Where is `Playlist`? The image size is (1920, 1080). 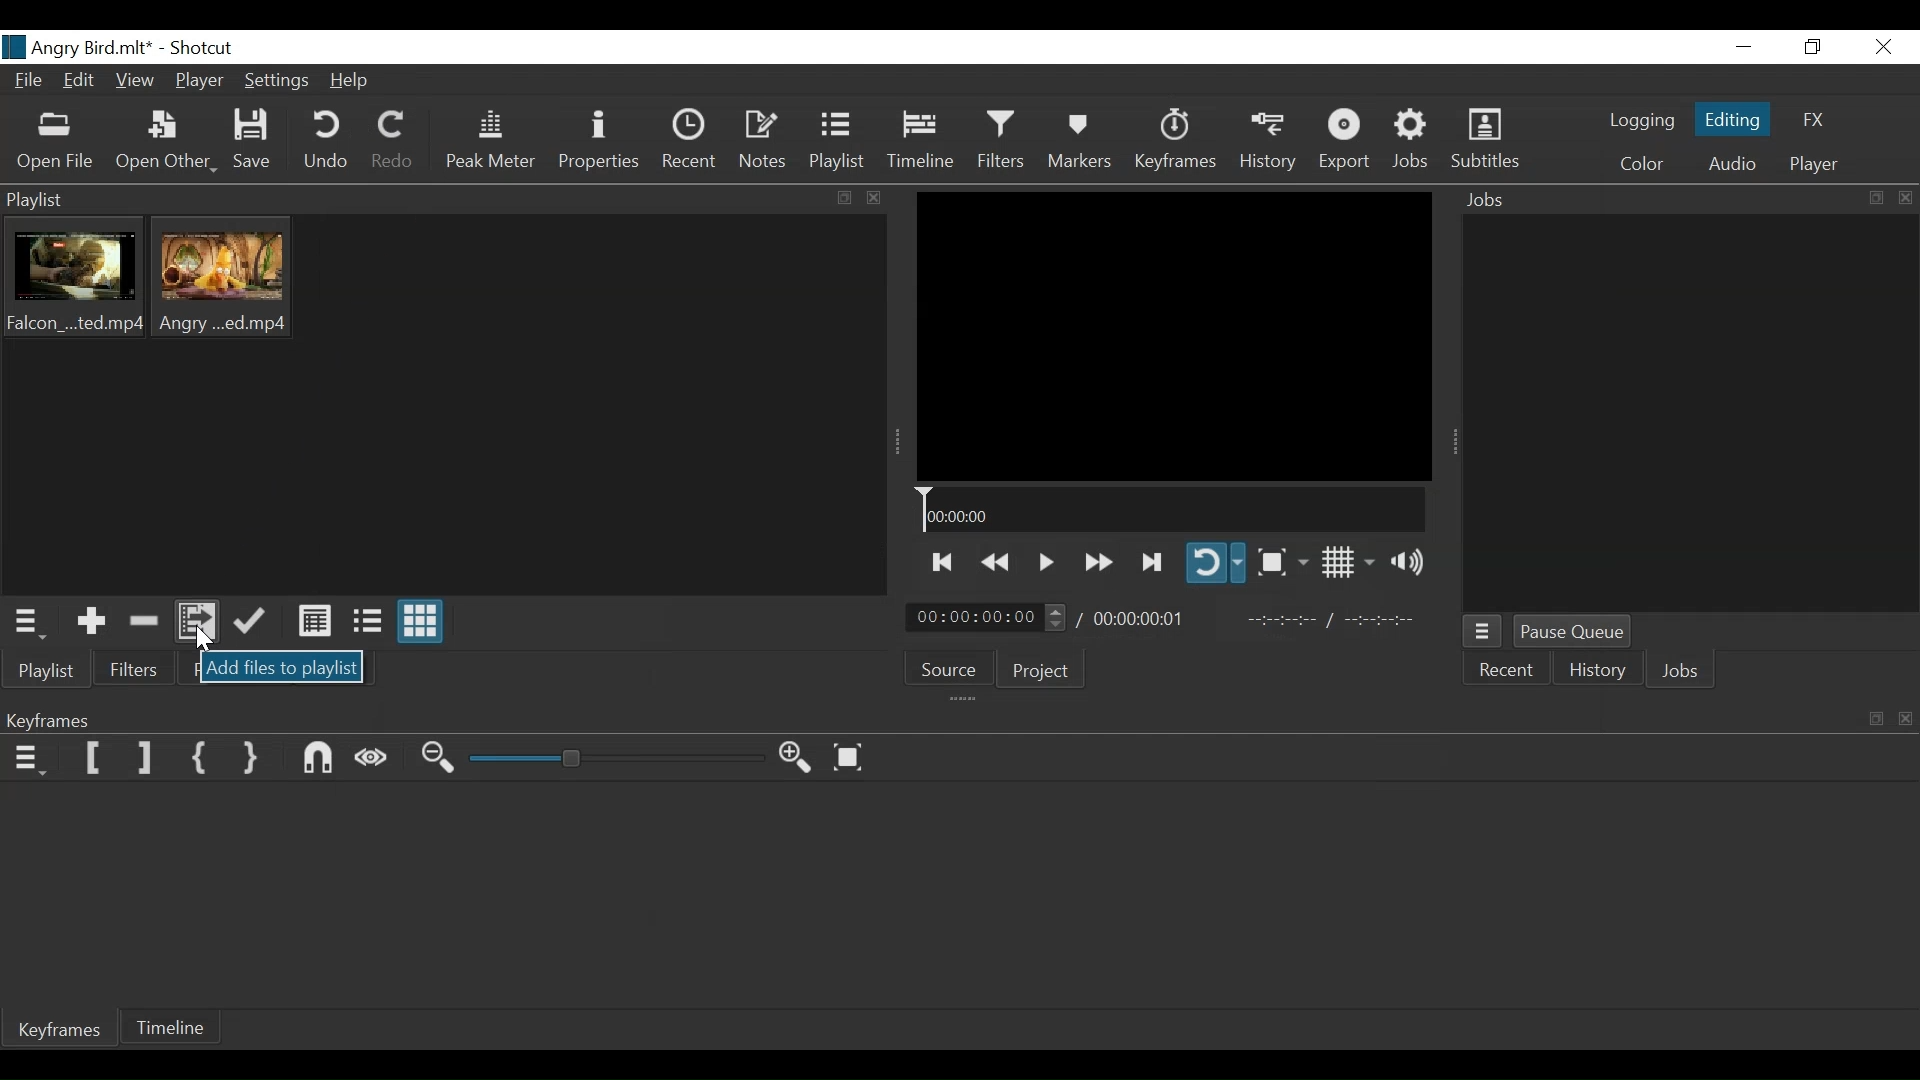
Playlist is located at coordinates (839, 142).